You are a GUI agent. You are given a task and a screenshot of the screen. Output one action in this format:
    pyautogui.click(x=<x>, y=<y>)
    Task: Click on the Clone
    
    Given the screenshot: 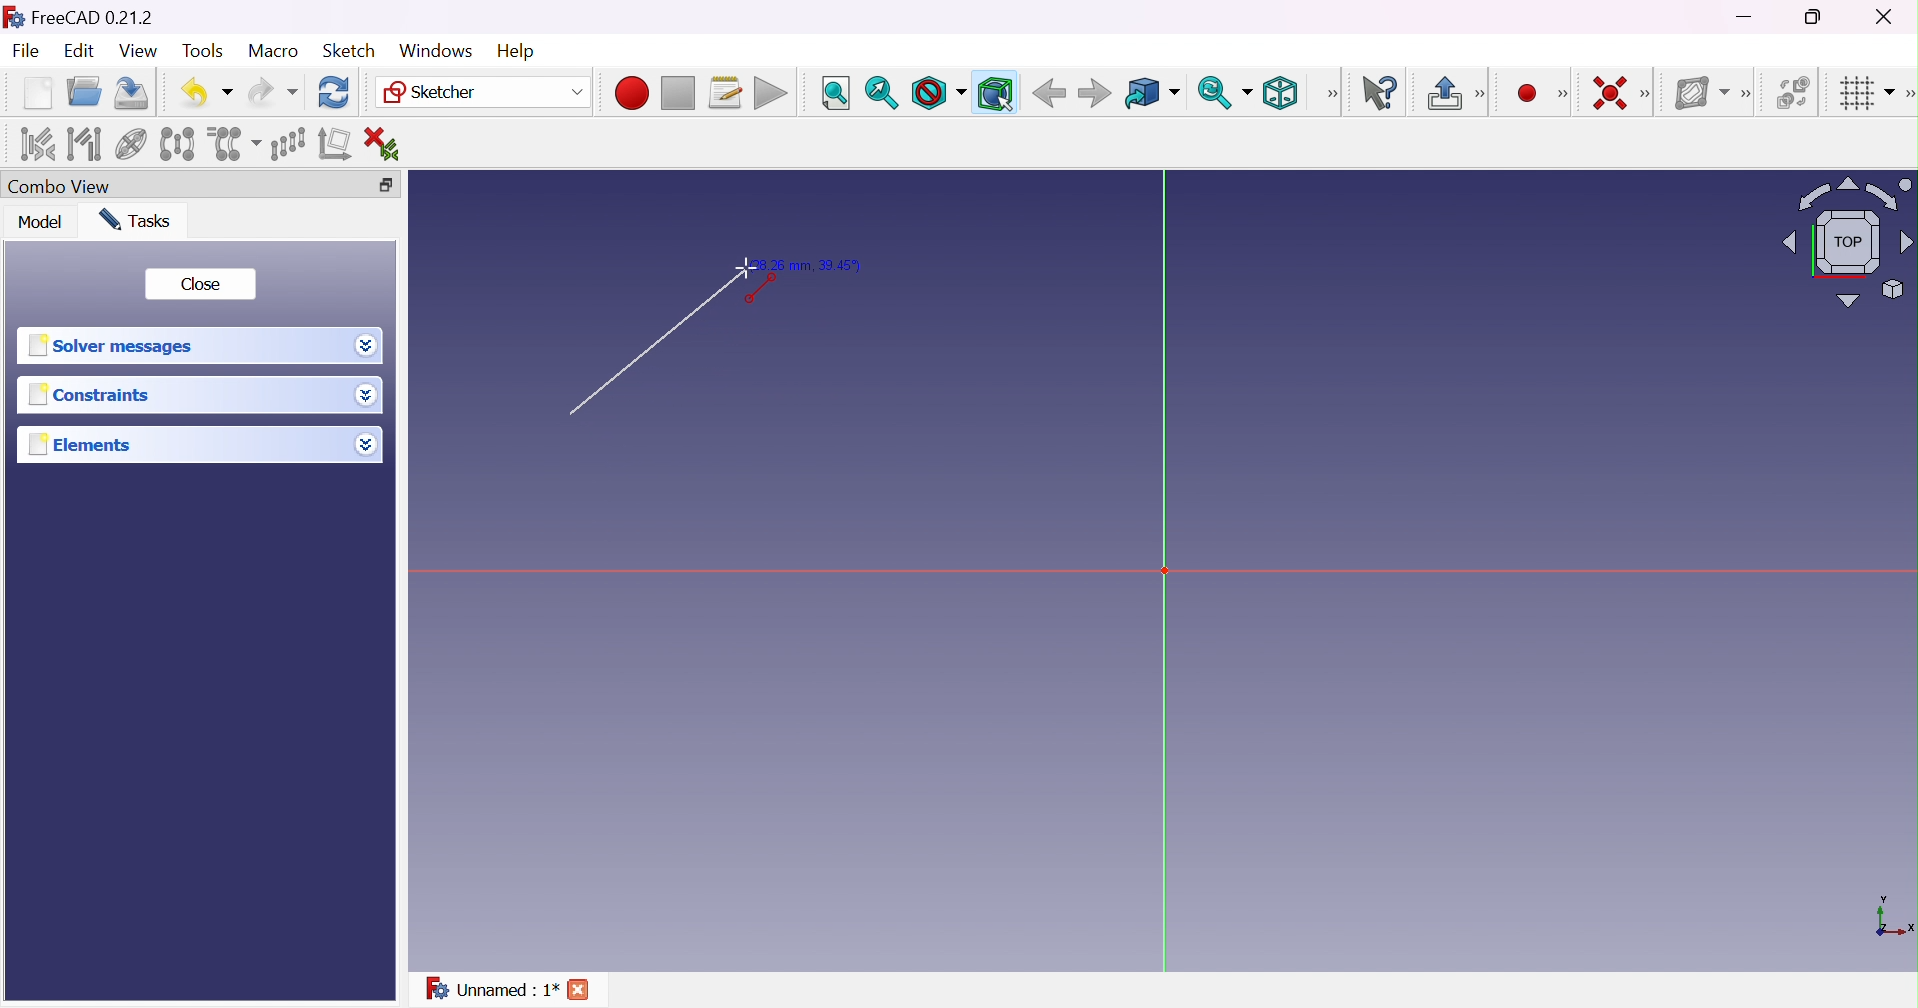 What is the action you would take?
    pyautogui.click(x=234, y=142)
    